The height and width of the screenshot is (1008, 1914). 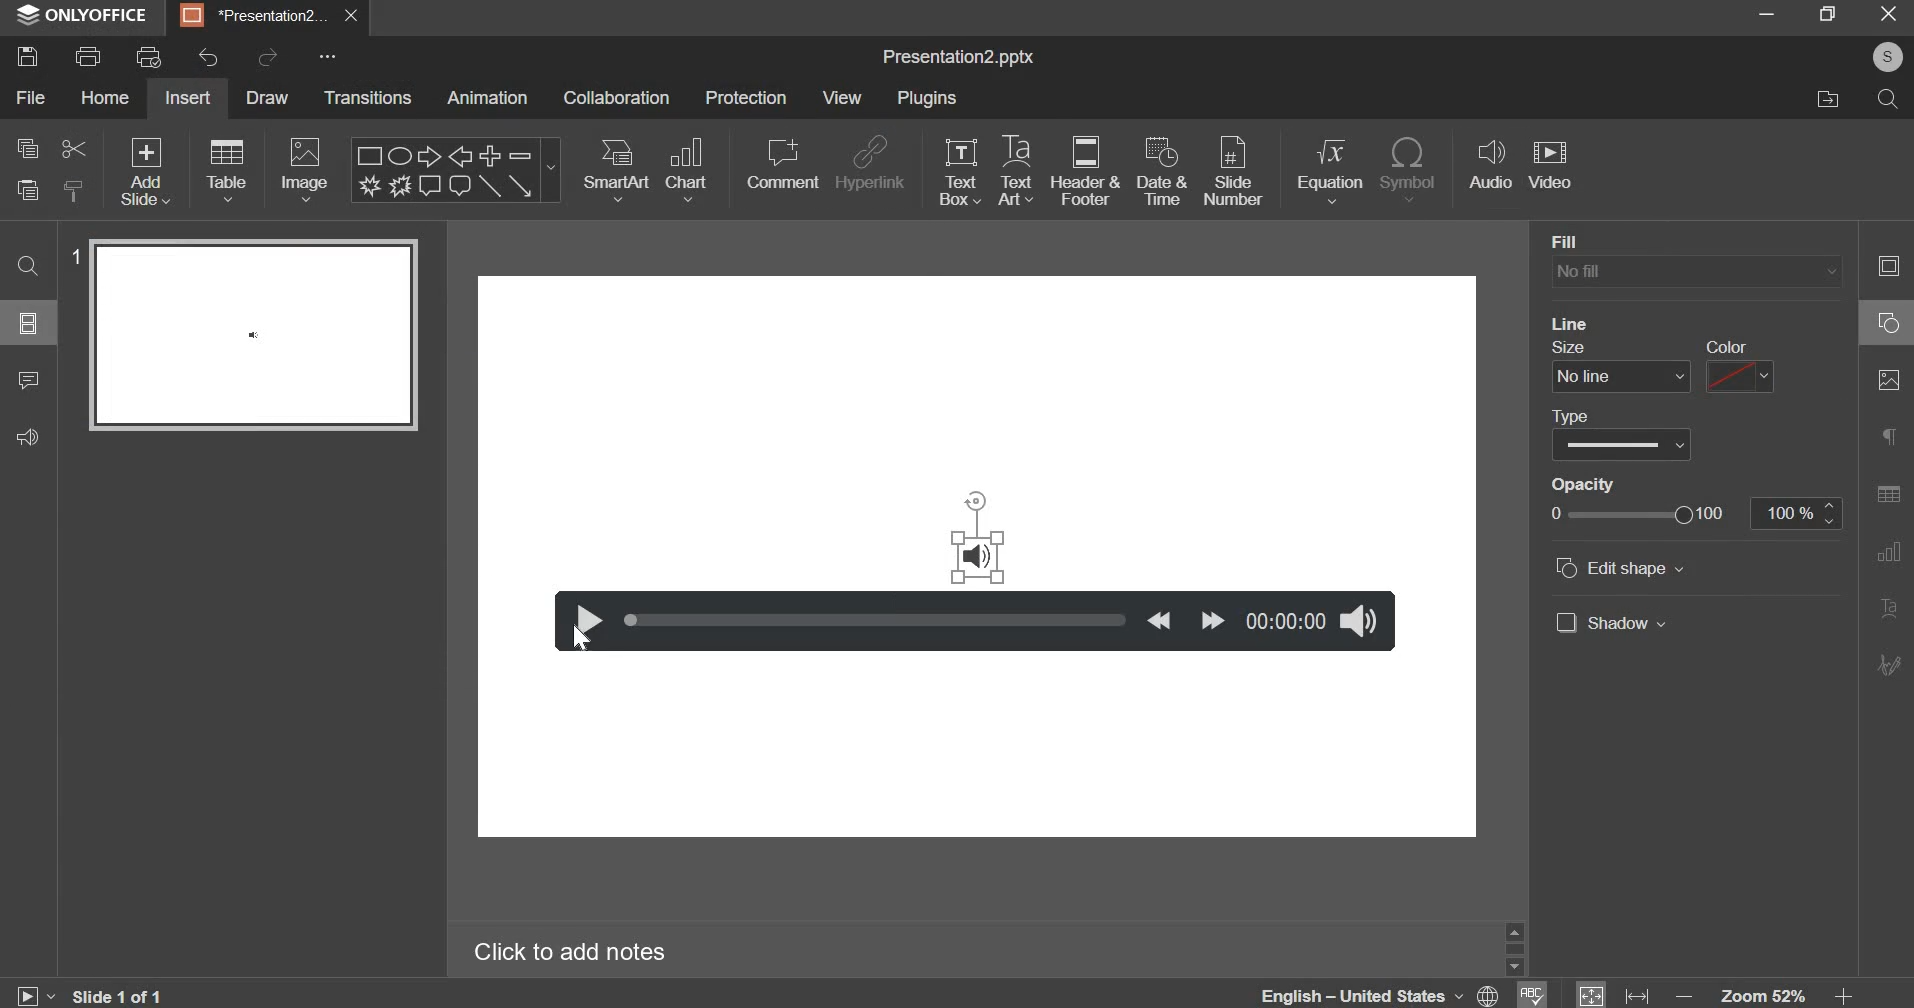 What do you see at coordinates (74, 256) in the screenshot?
I see `slide number` at bounding box center [74, 256].